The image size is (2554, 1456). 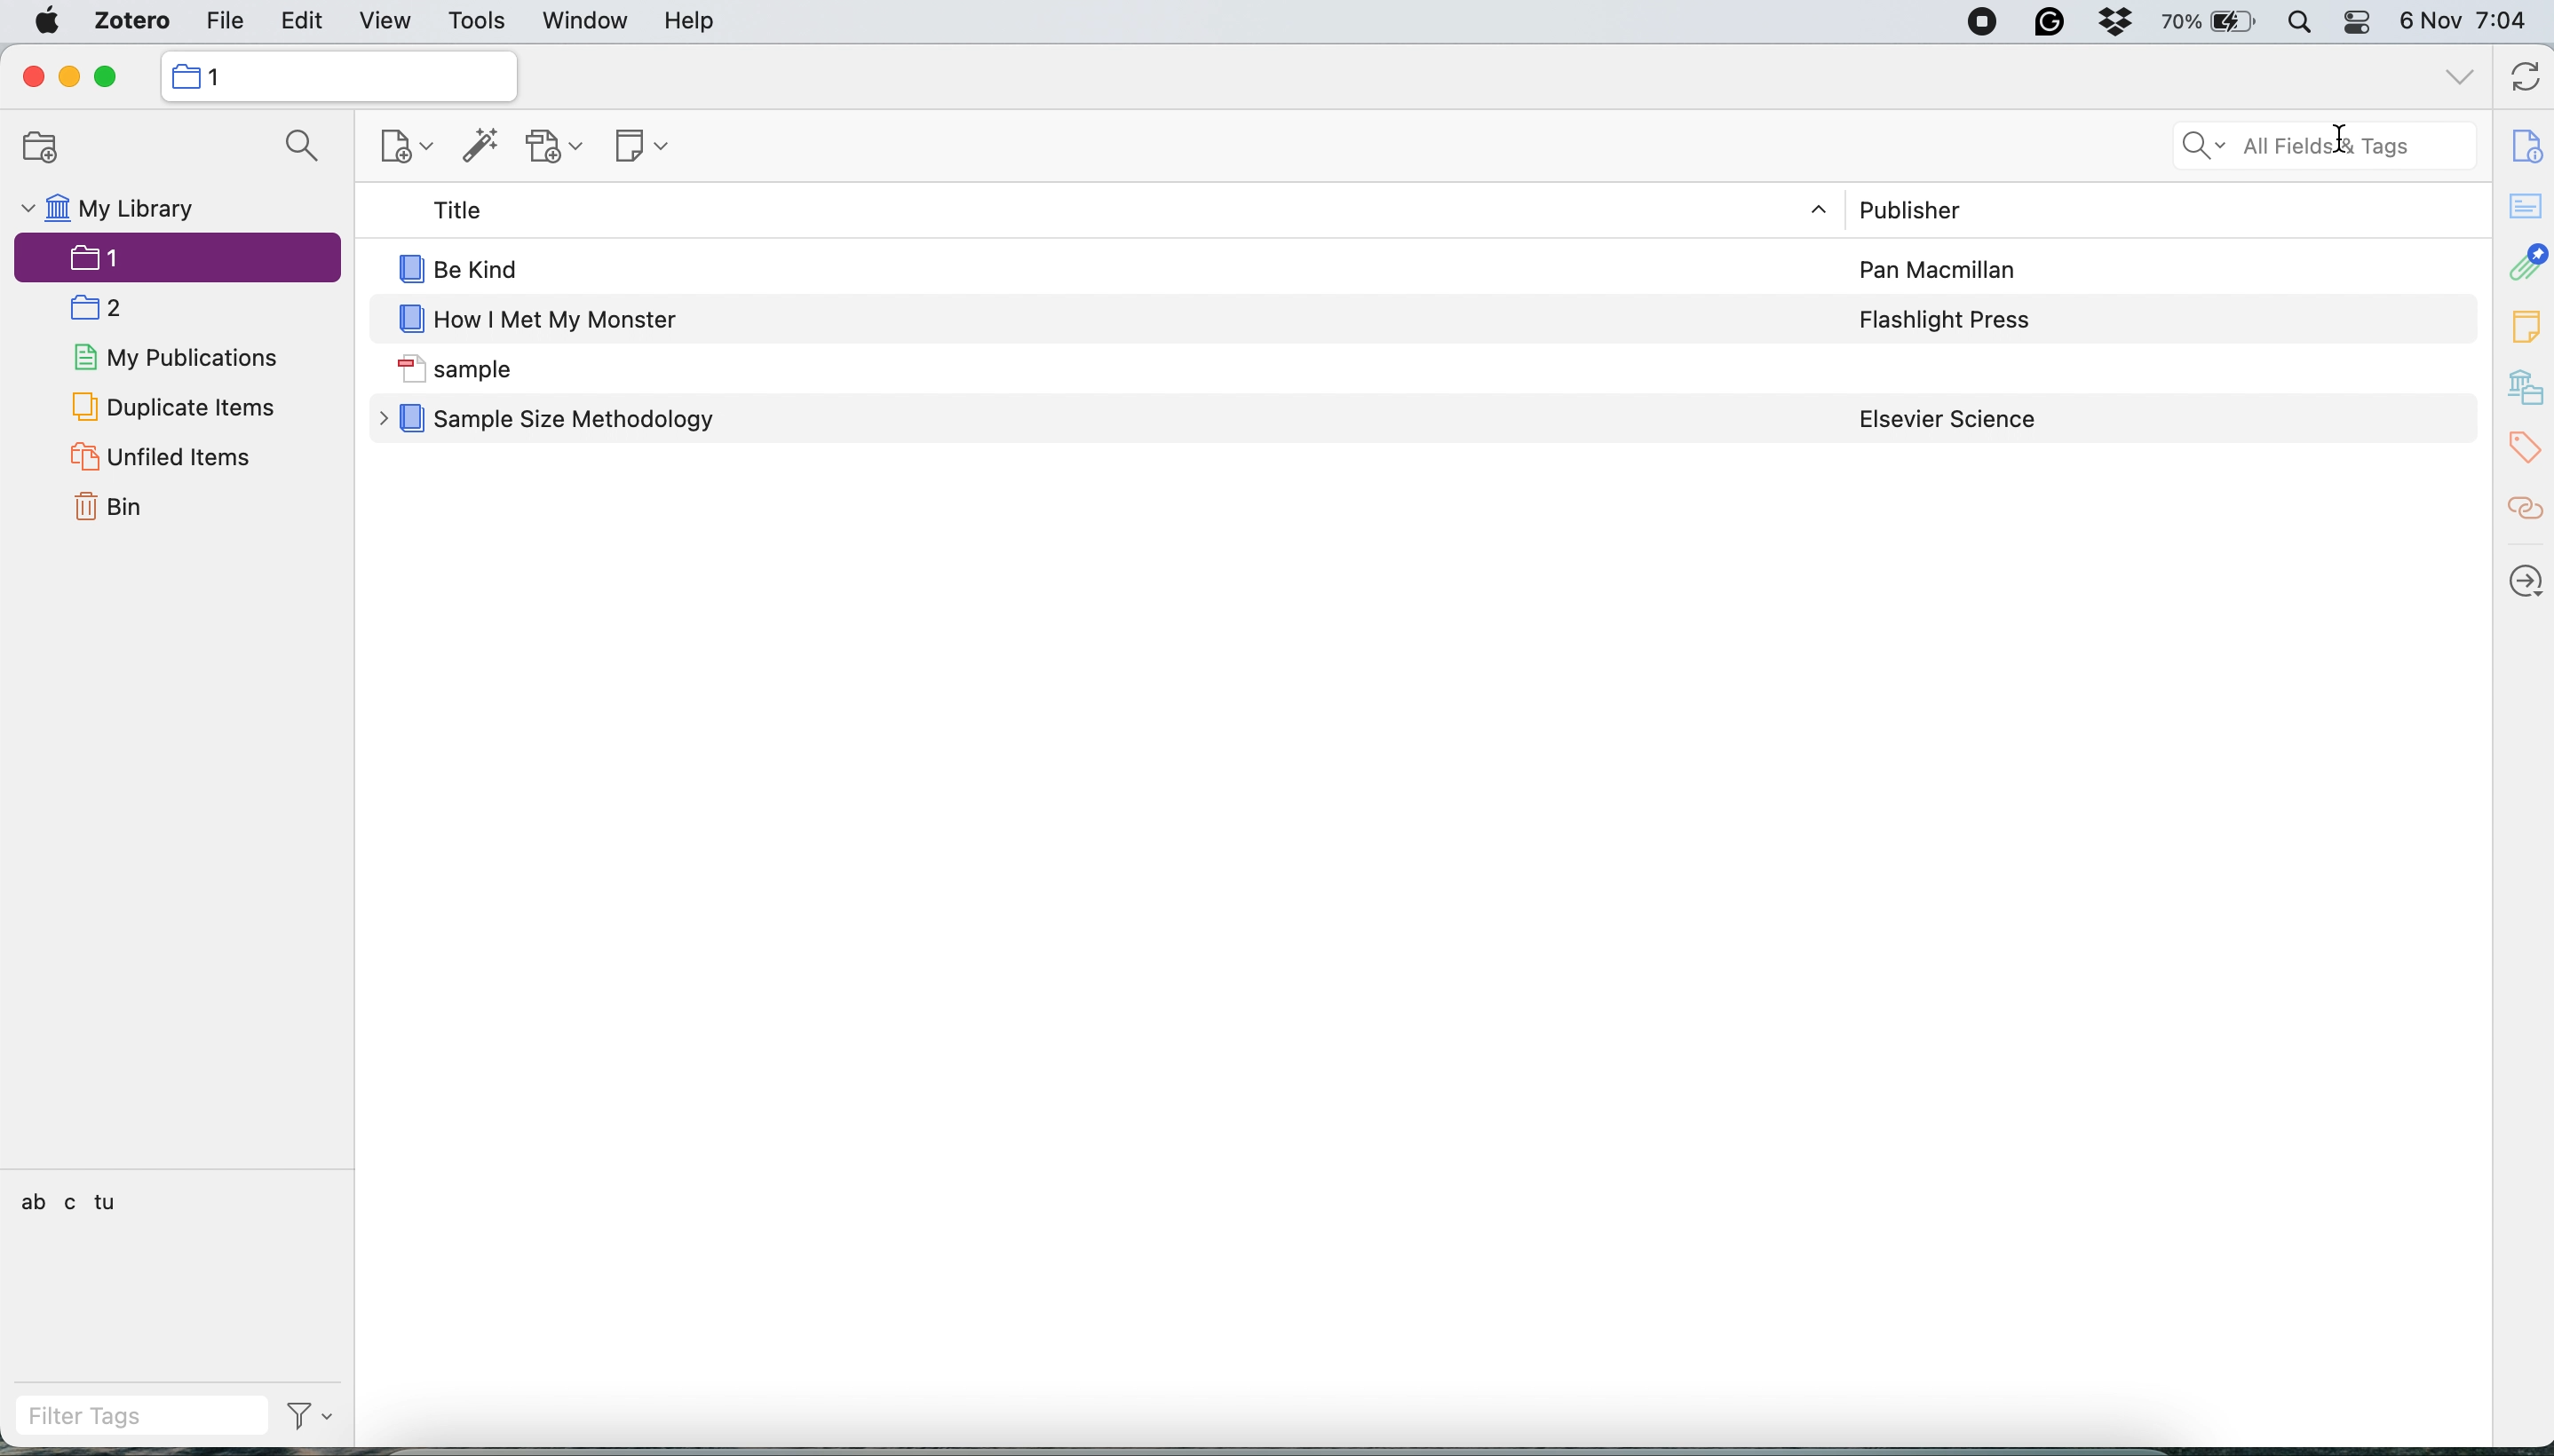 I want to click on duplicate items, so click(x=173, y=406).